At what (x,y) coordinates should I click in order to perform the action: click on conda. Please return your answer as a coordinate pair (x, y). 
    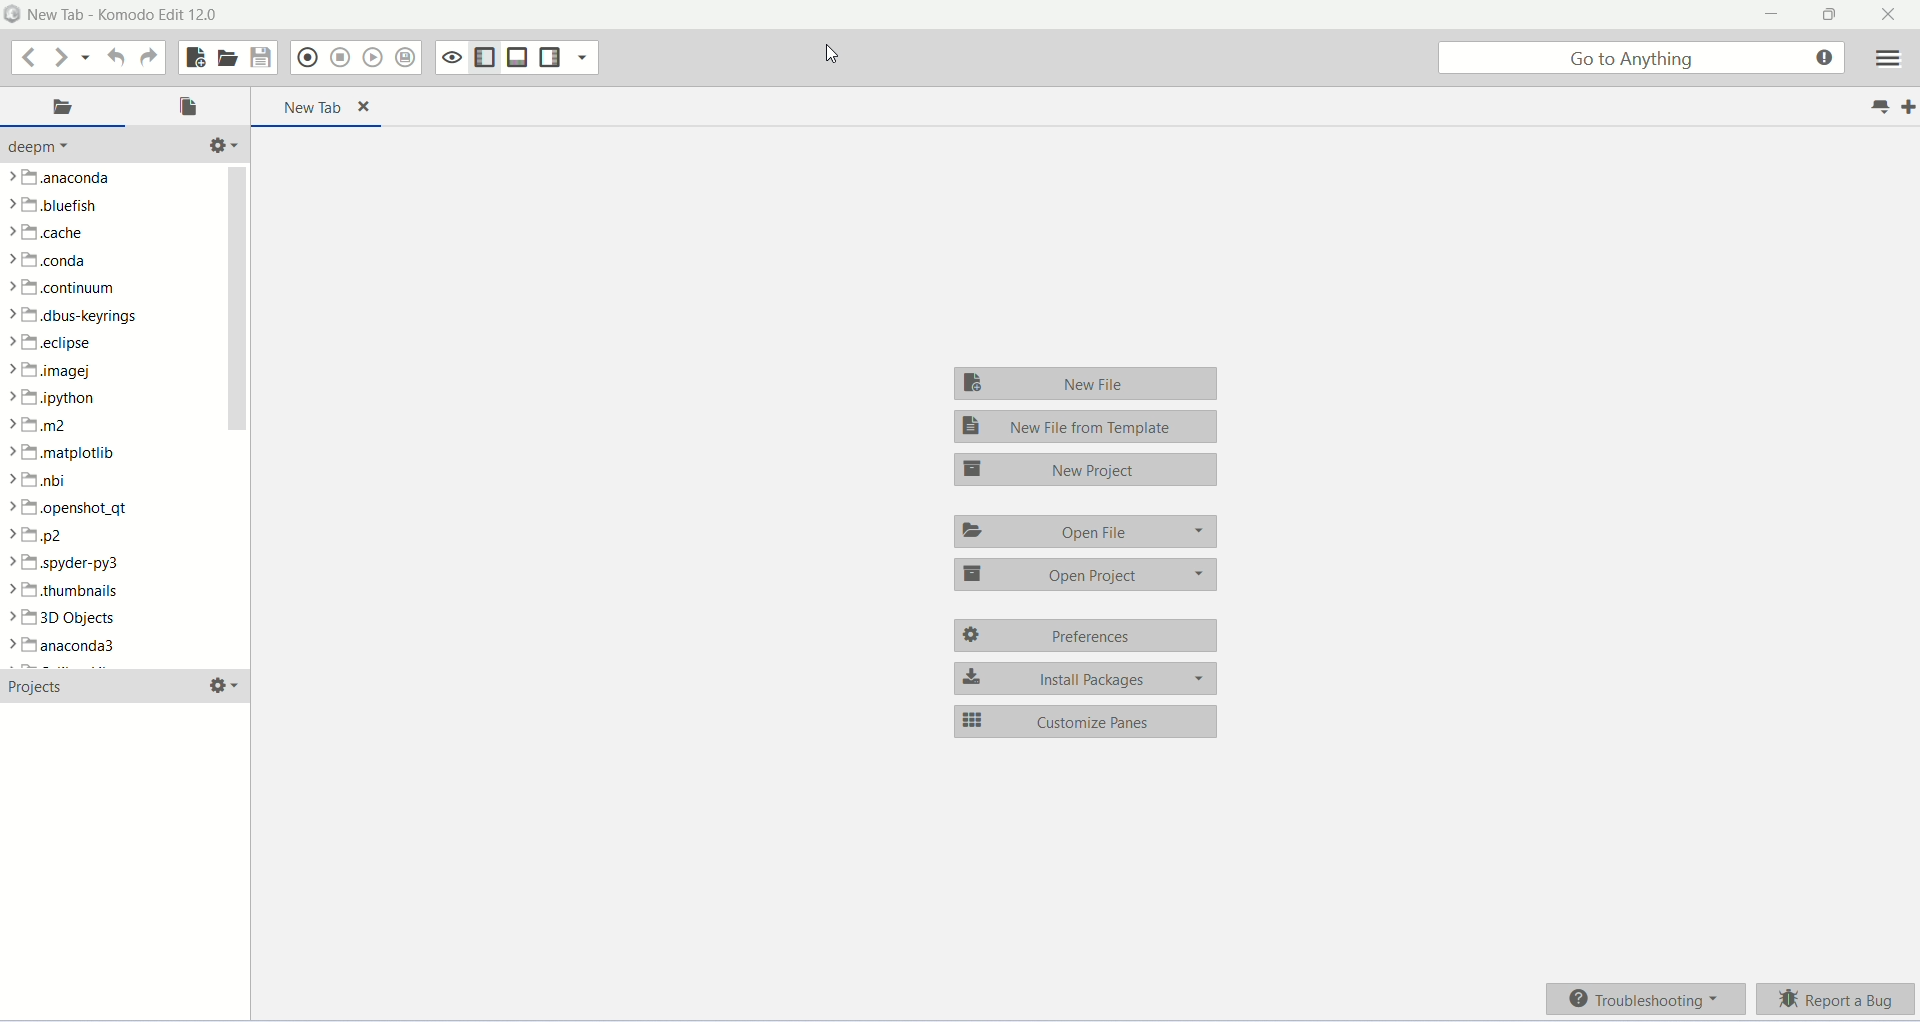
    Looking at the image, I should click on (51, 261).